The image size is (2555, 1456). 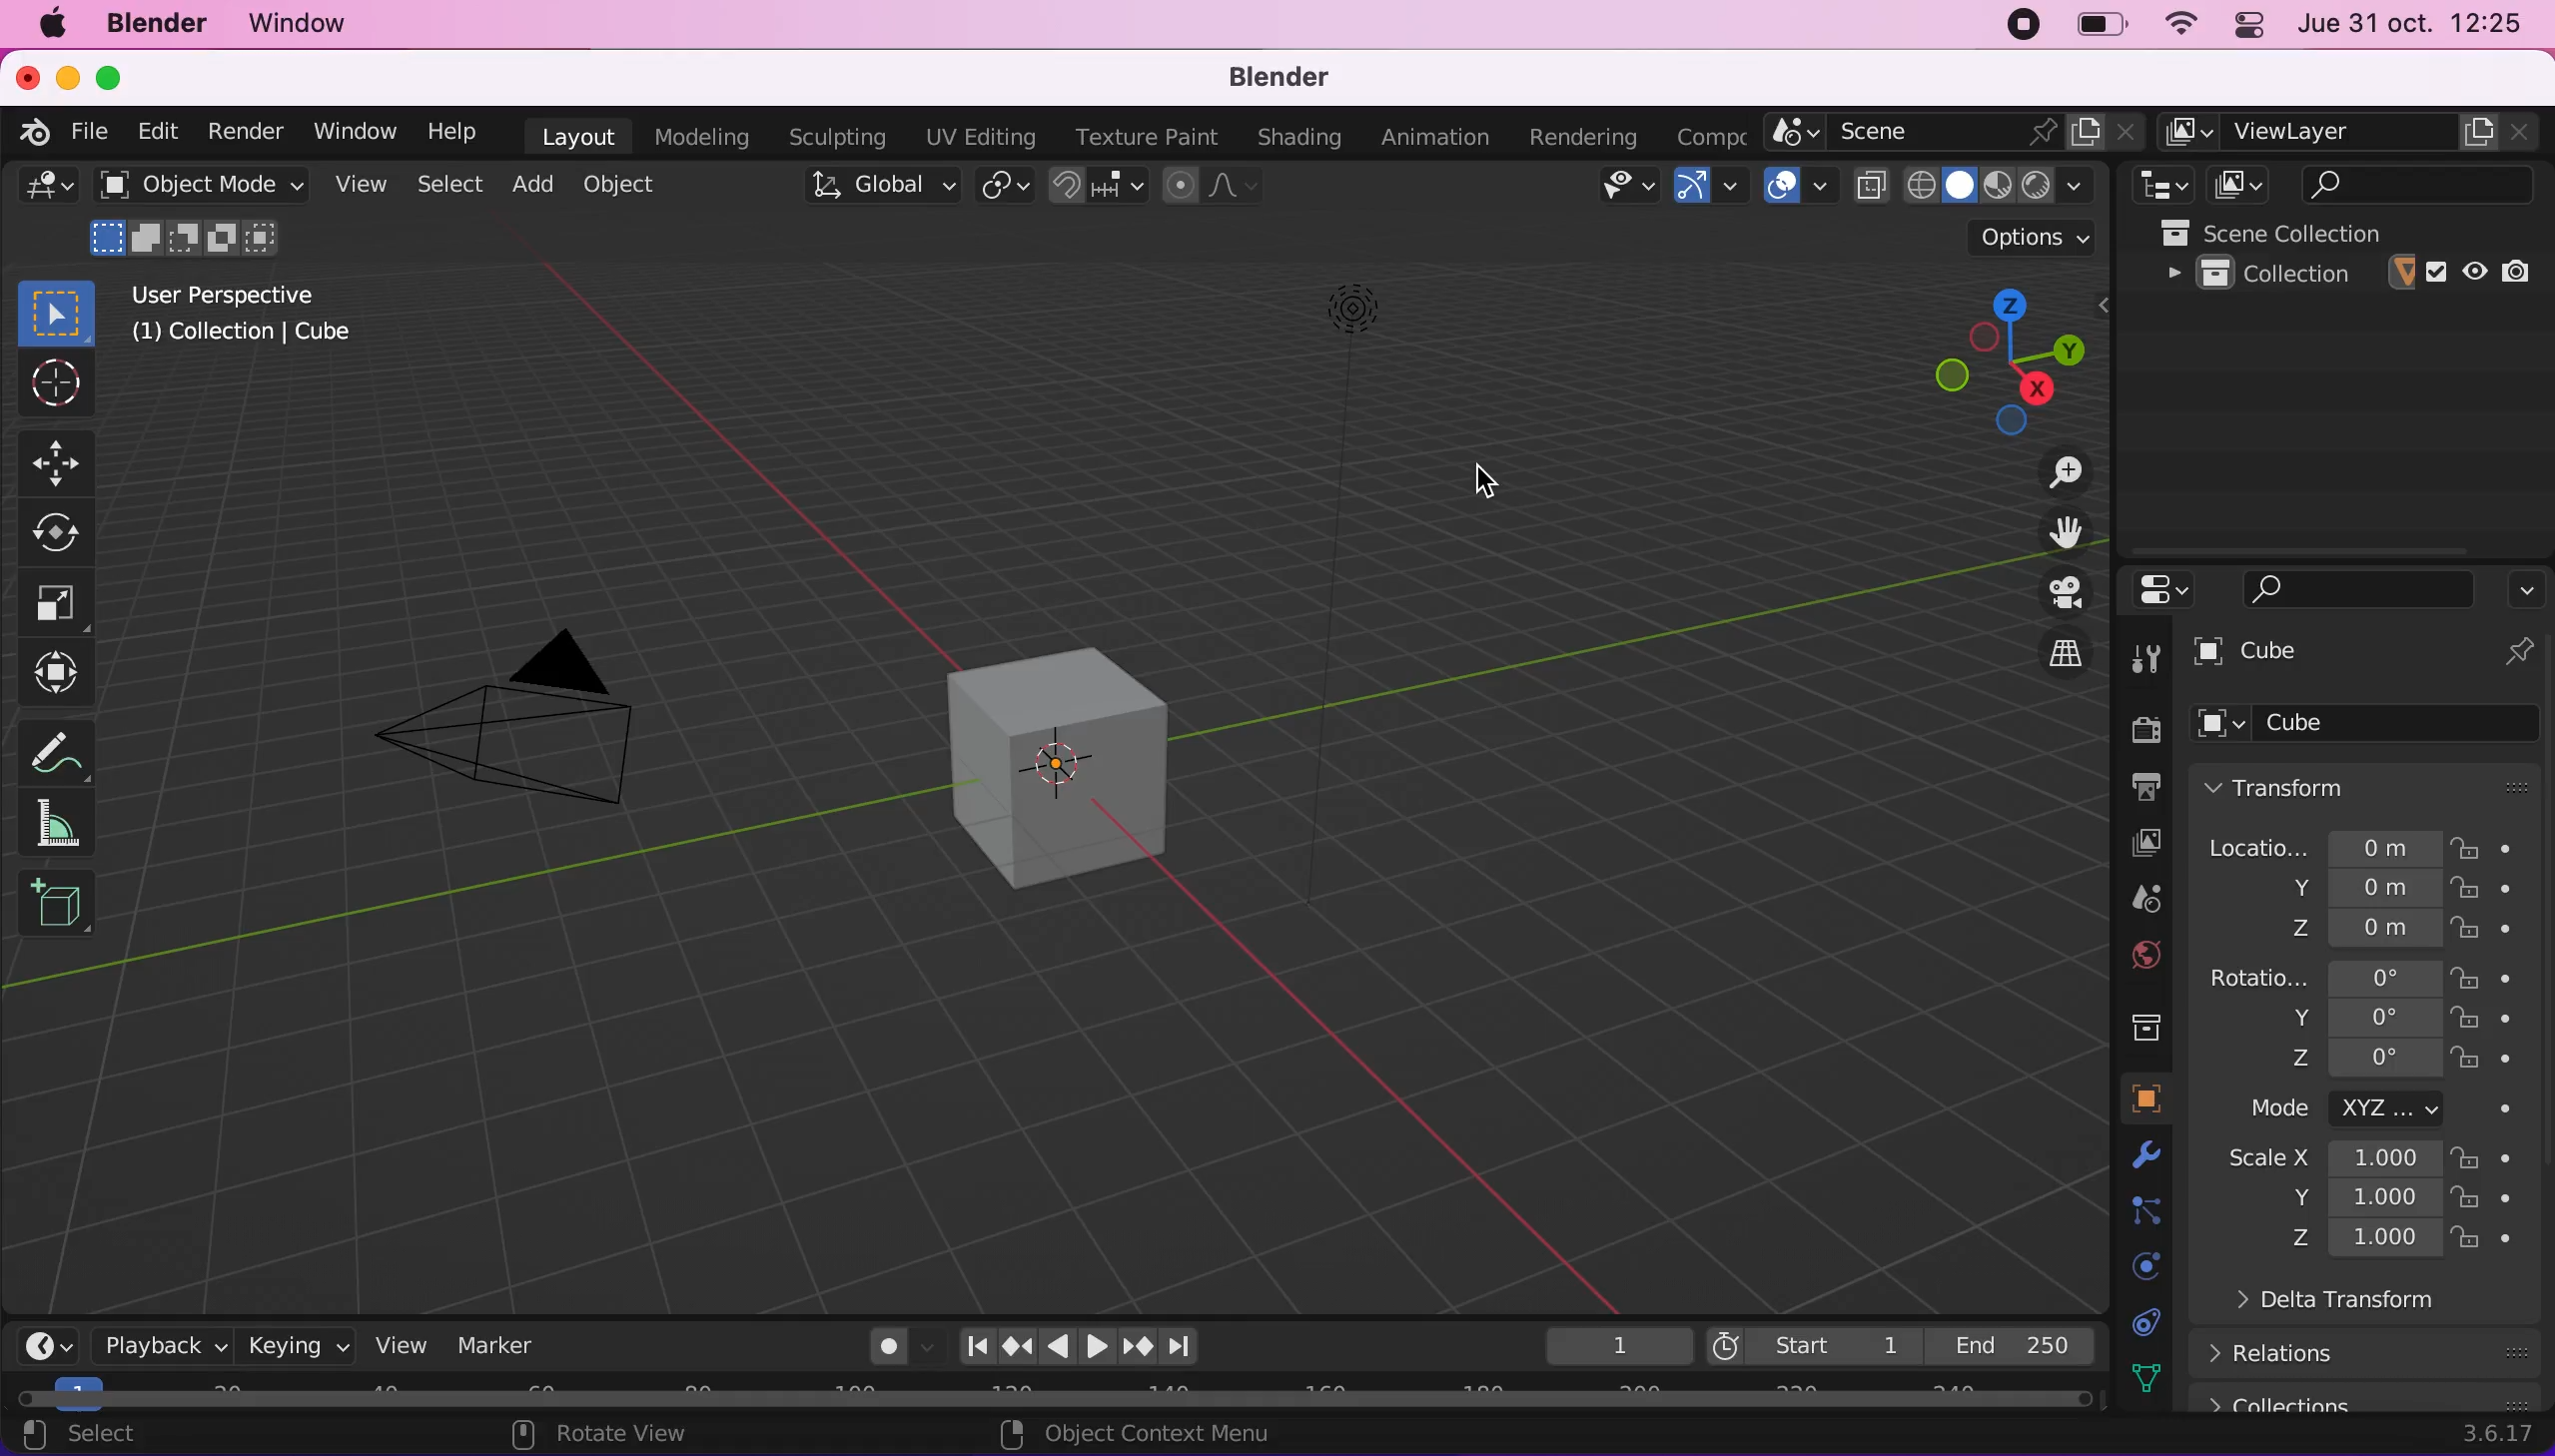 I want to click on transformation orientation, so click(x=886, y=185).